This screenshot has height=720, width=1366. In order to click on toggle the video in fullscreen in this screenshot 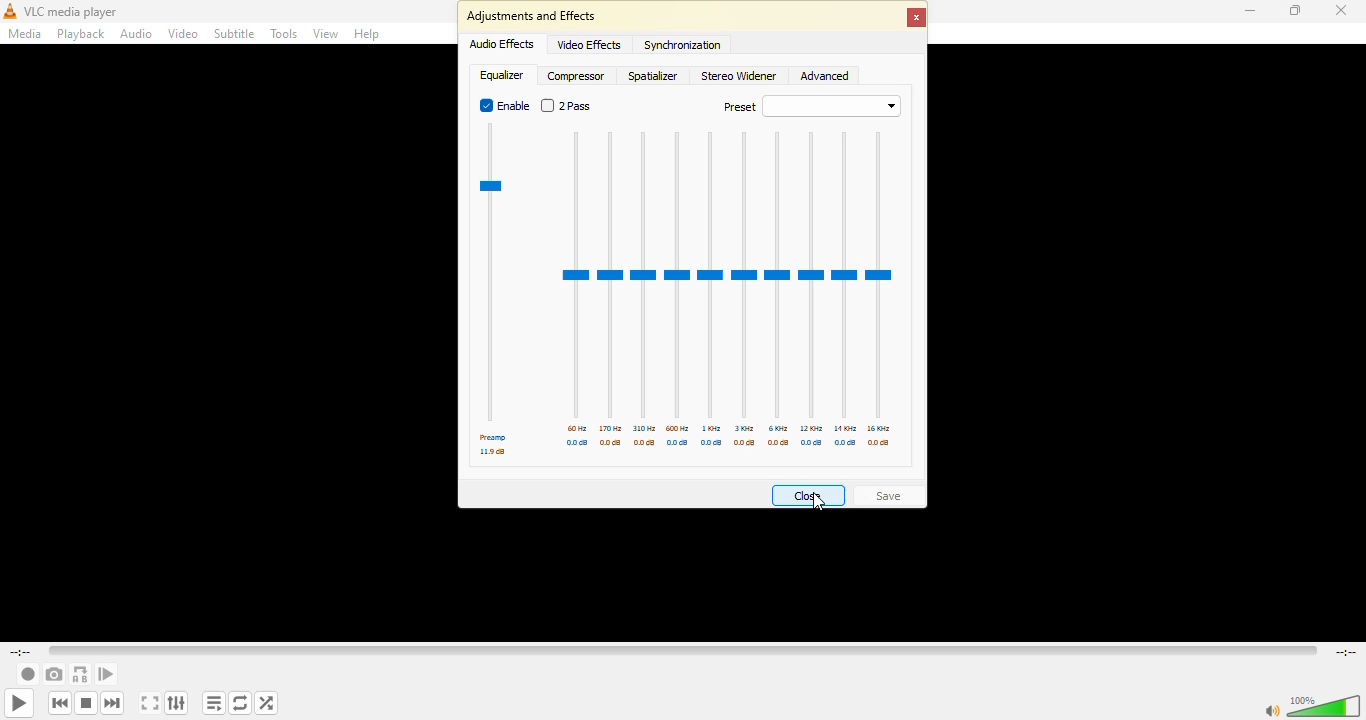, I will do `click(149, 704)`.